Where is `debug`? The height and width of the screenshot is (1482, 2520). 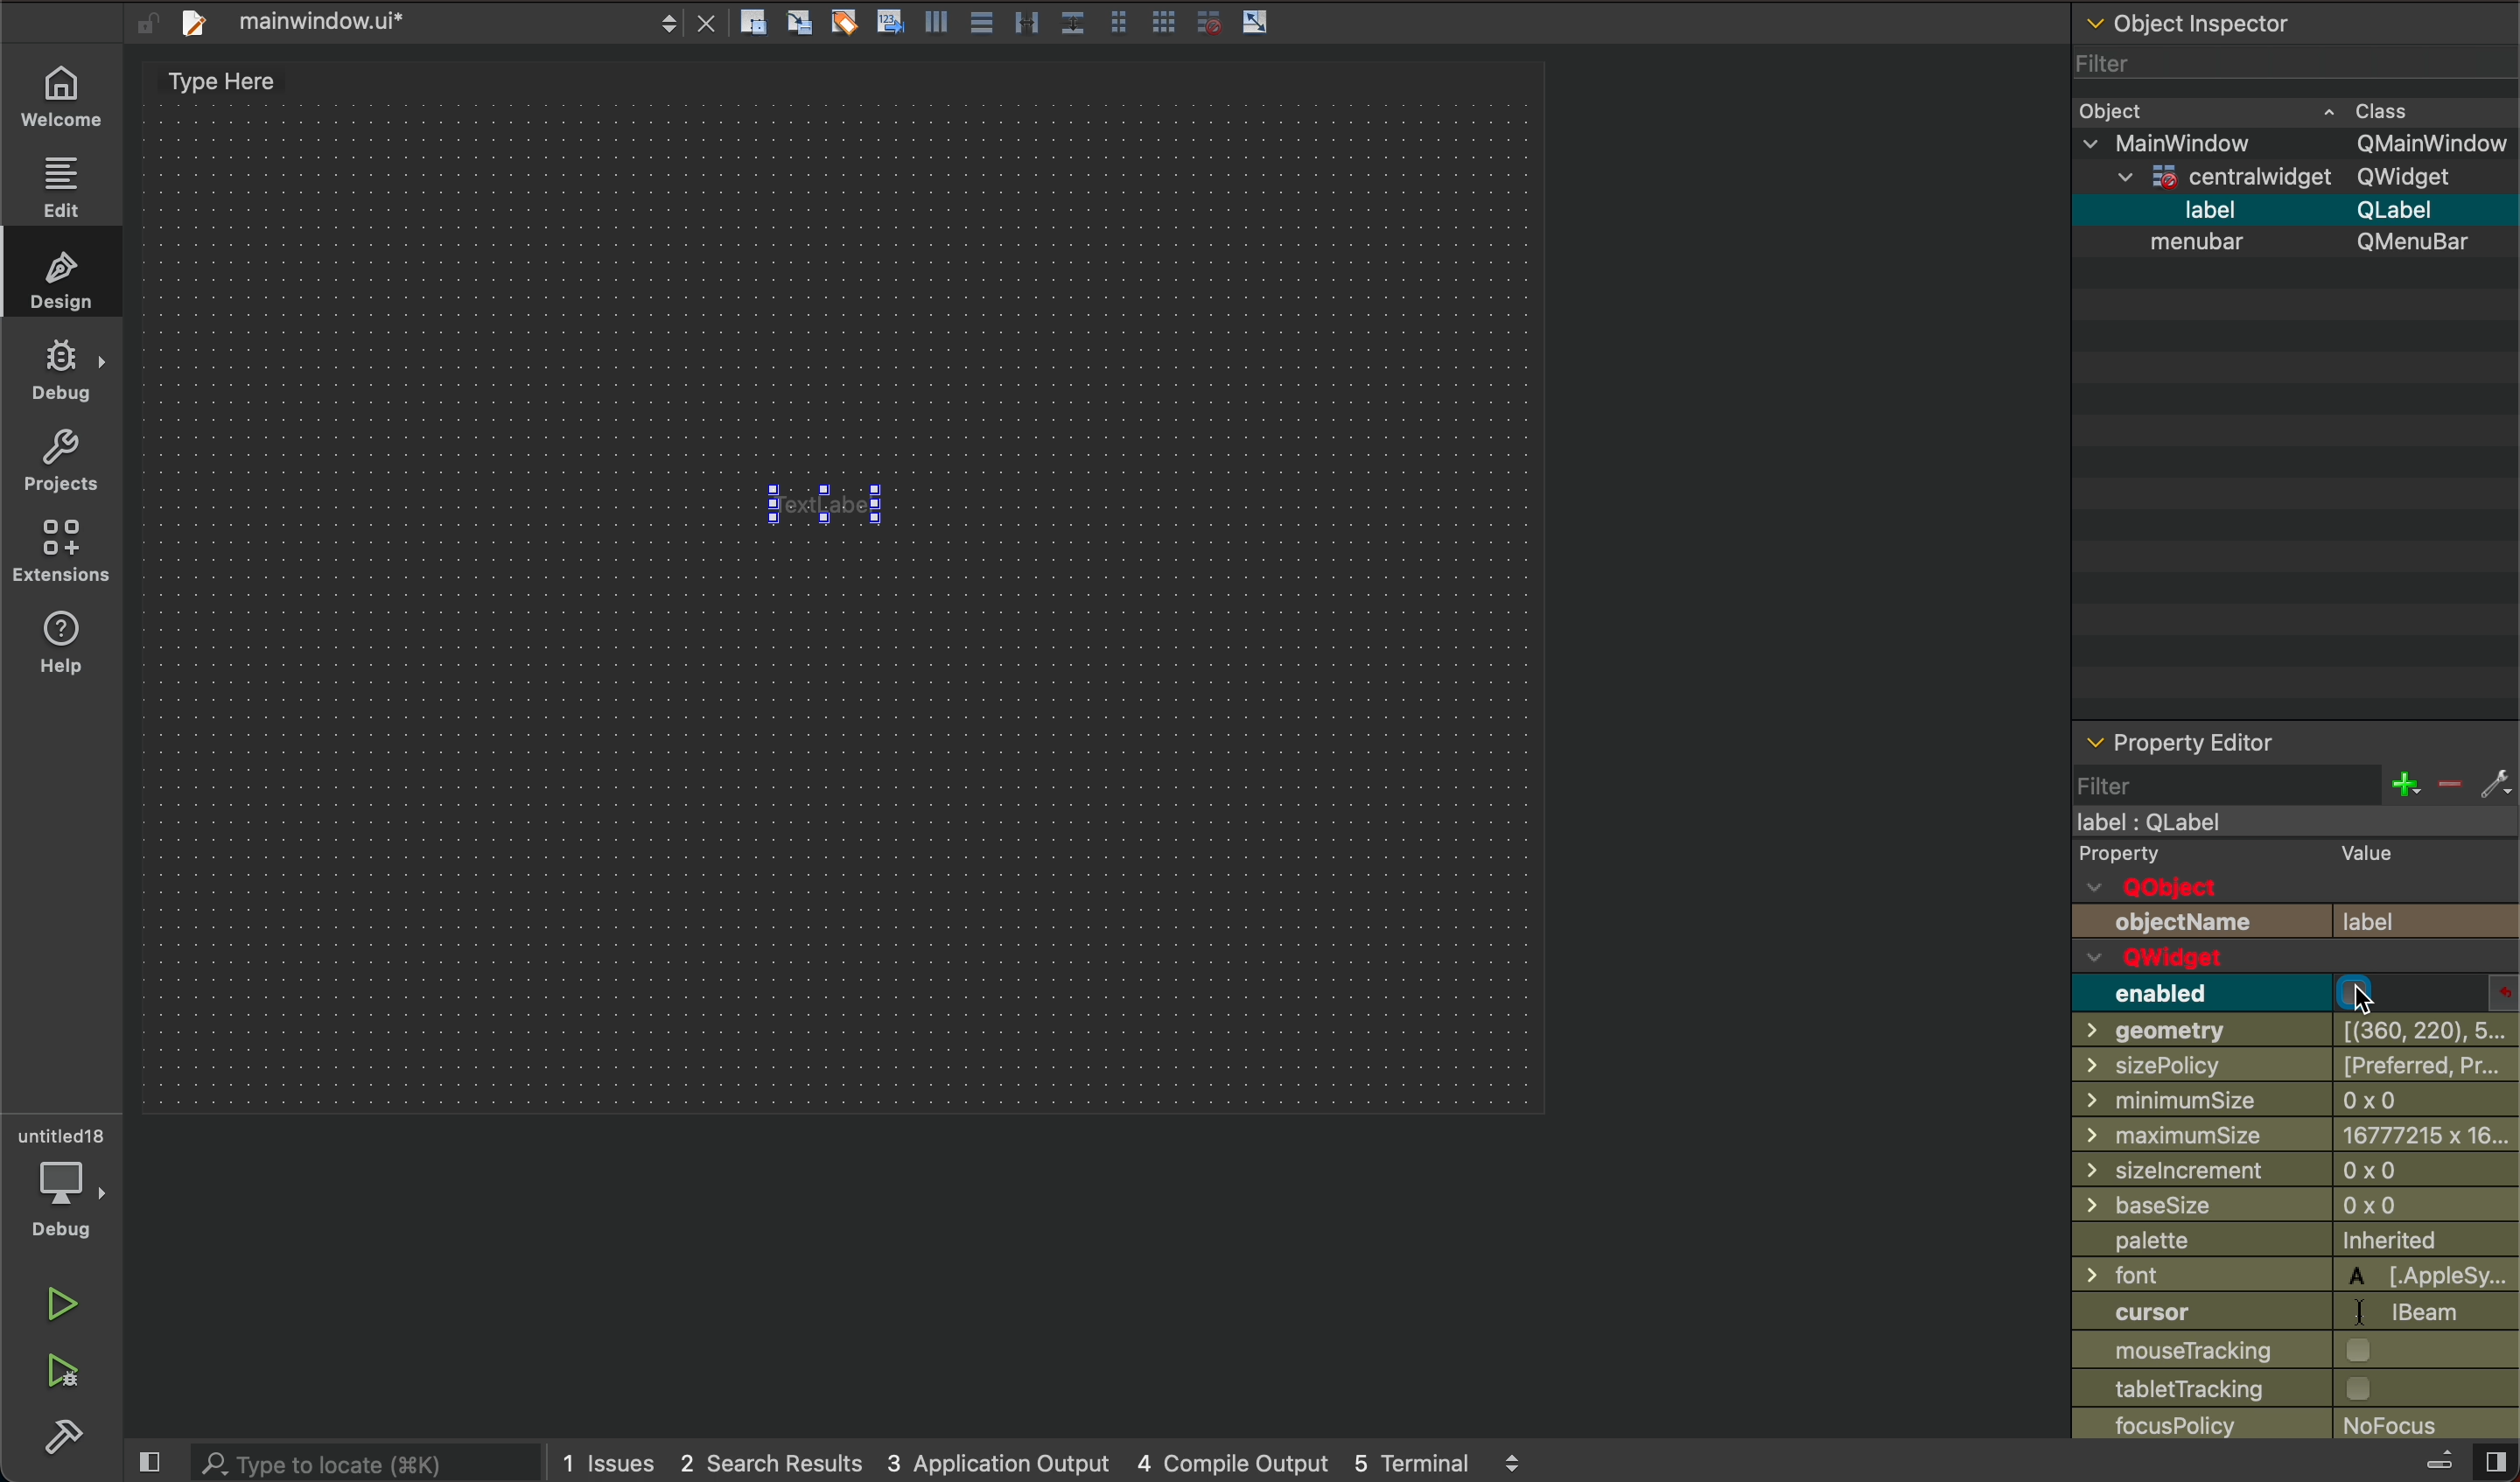 debug is located at coordinates (65, 379).